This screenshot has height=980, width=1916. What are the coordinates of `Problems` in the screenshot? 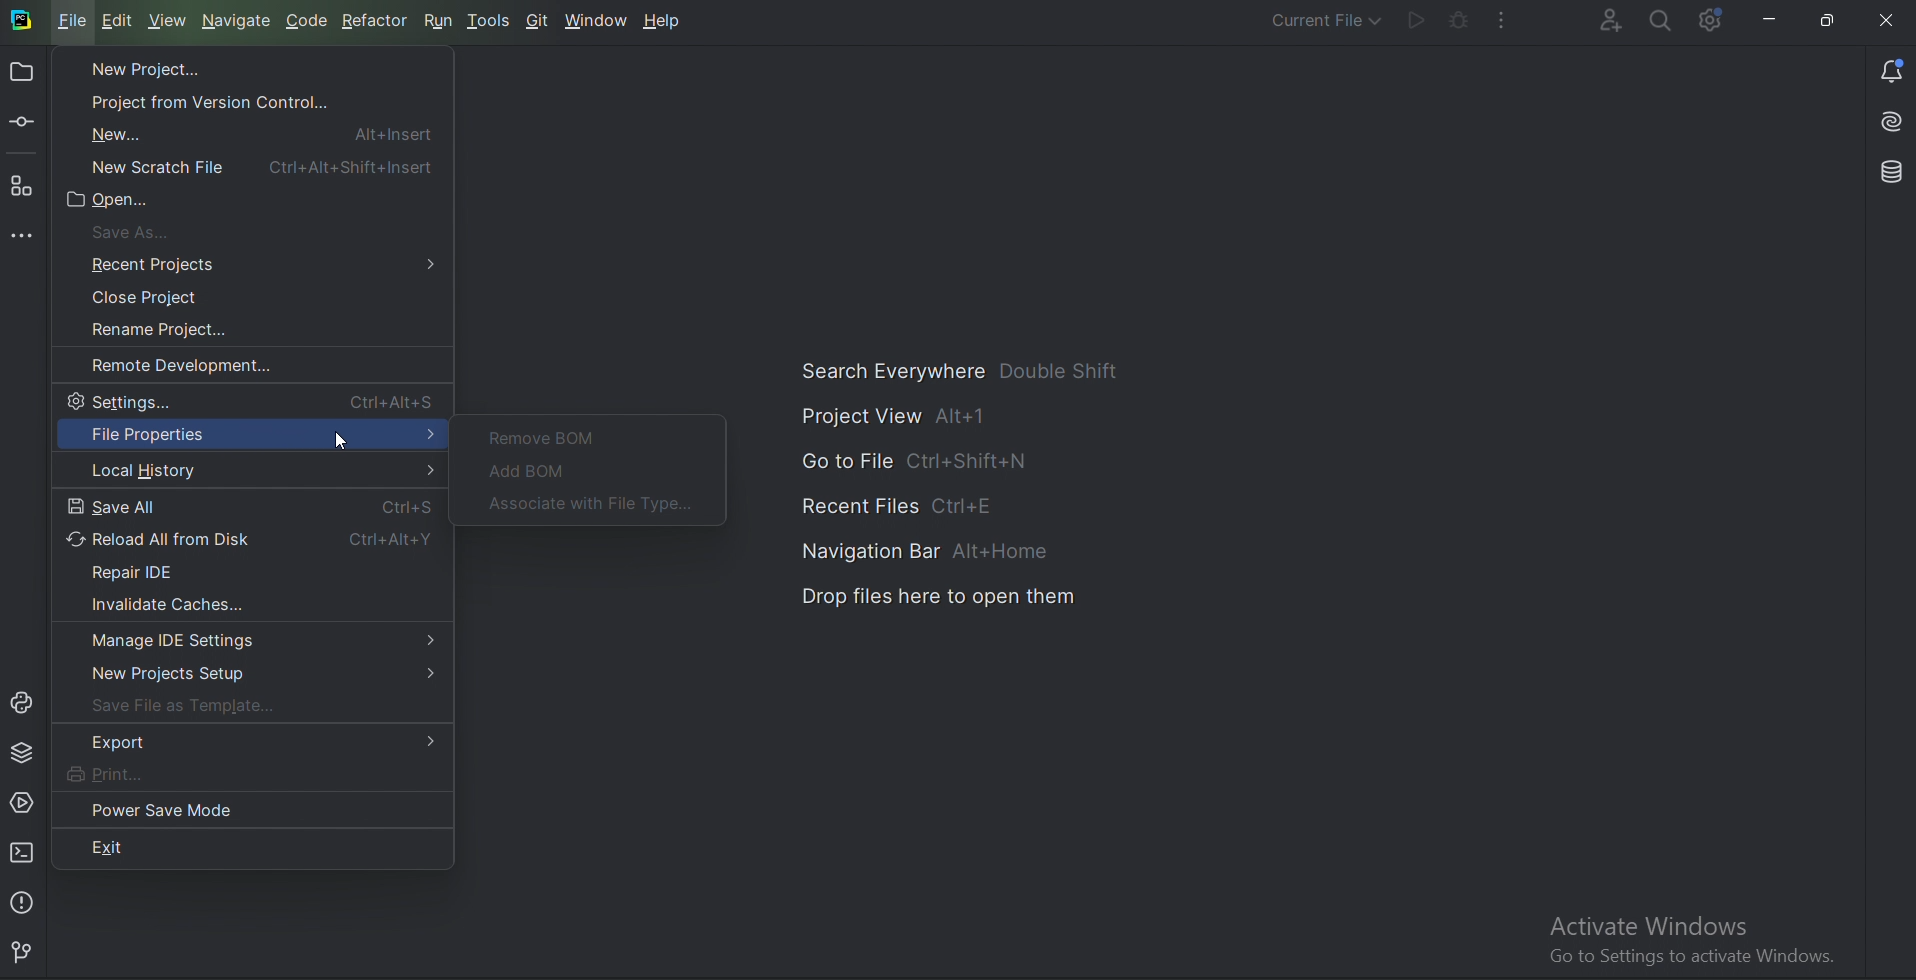 It's located at (25, 902).